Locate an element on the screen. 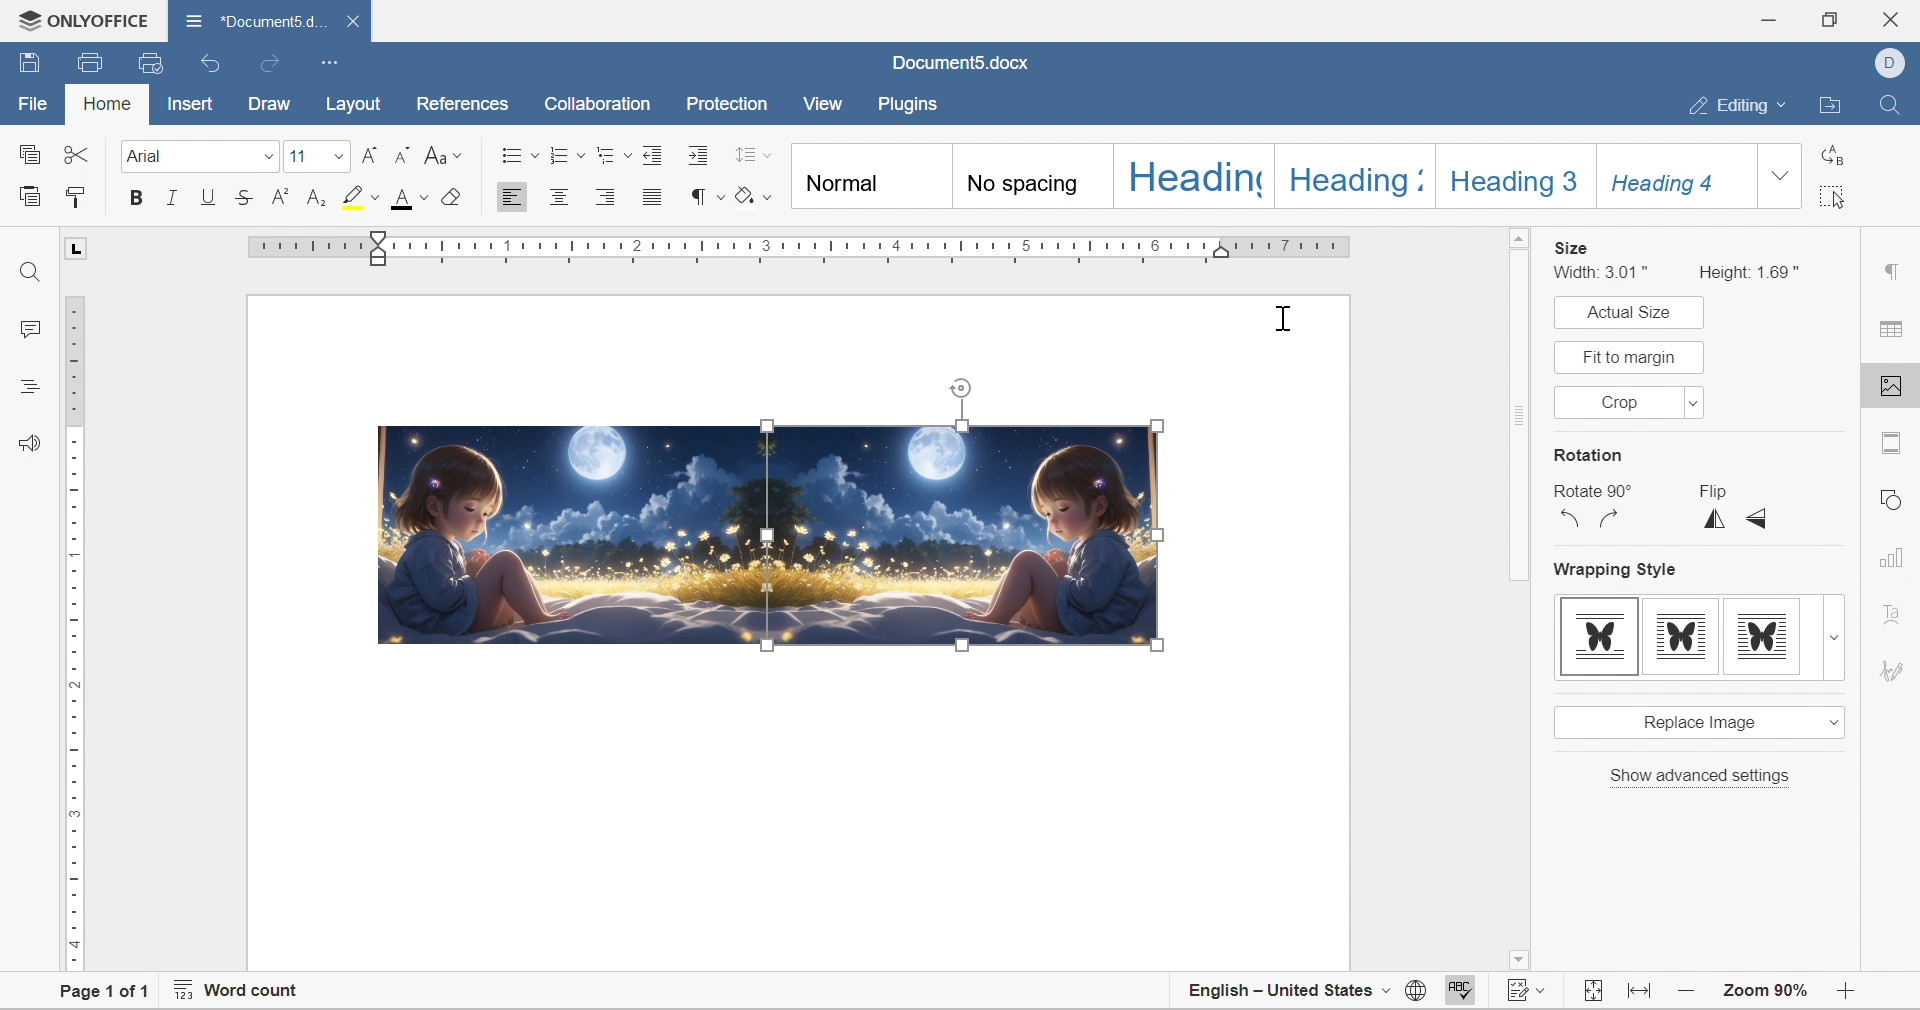  headings is located at coordinates (29, 387).